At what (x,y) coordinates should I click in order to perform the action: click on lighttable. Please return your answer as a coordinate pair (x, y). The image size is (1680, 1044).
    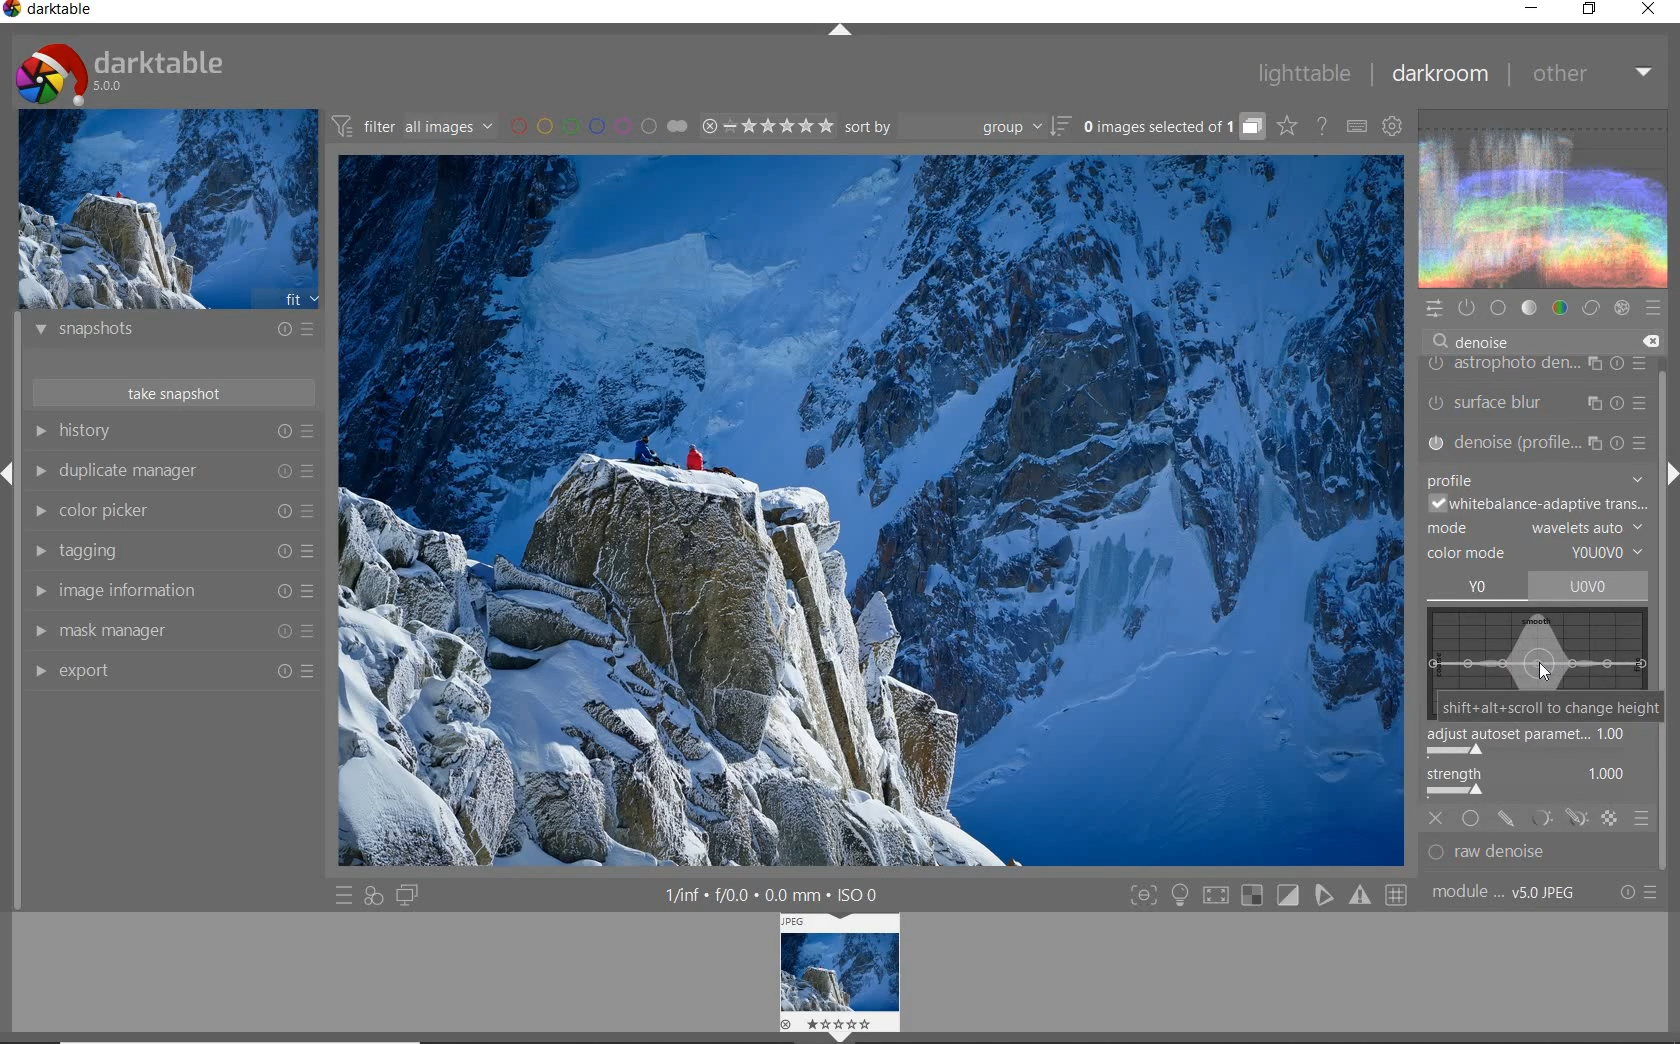
    Looking at the image, I should click on (1305, 72).